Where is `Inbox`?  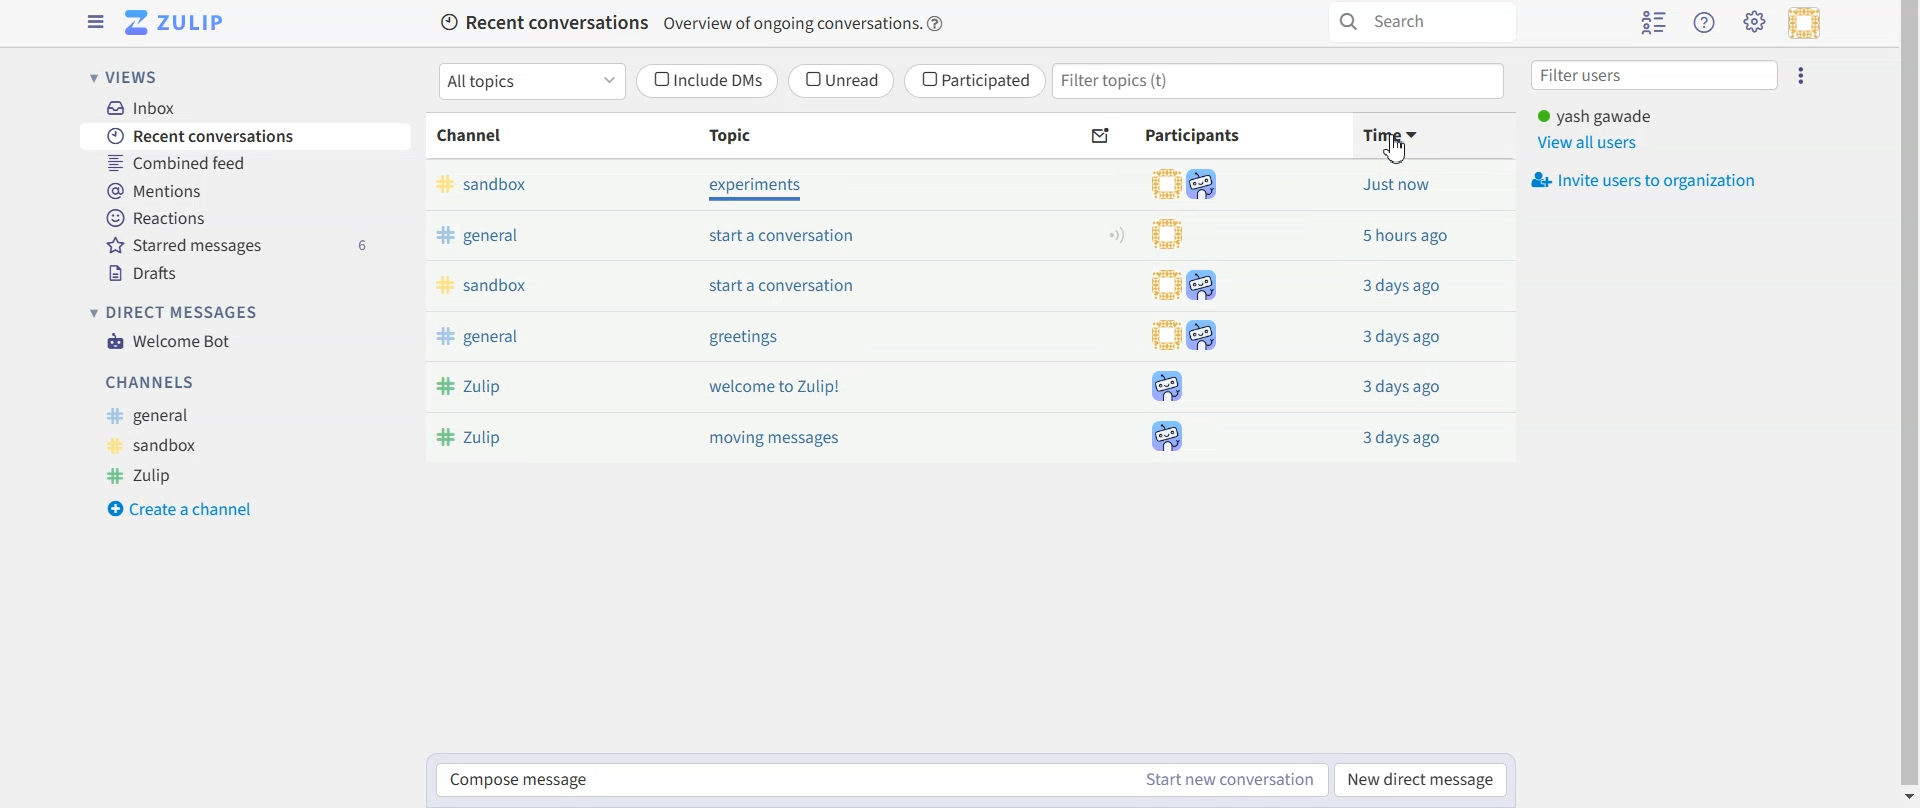
Inbox is located at coordinates (245, 107).